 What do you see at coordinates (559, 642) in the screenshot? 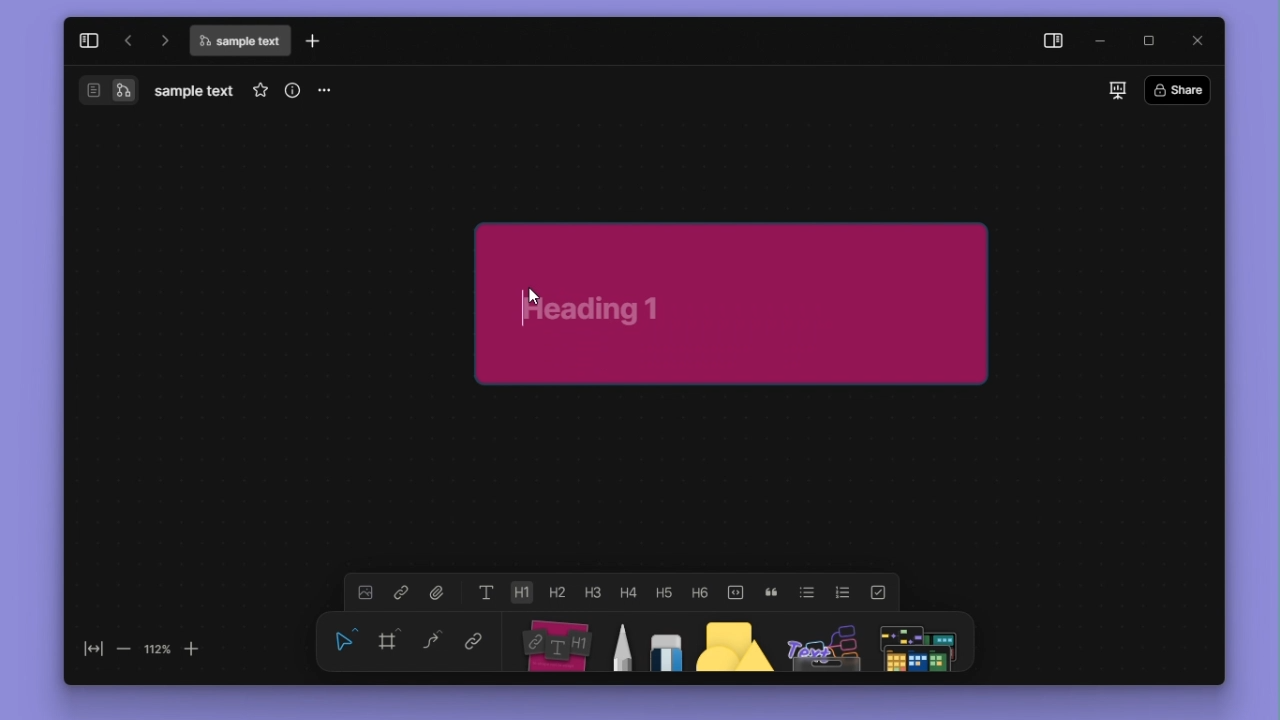
I see `note` at bounding box center [559, 642].